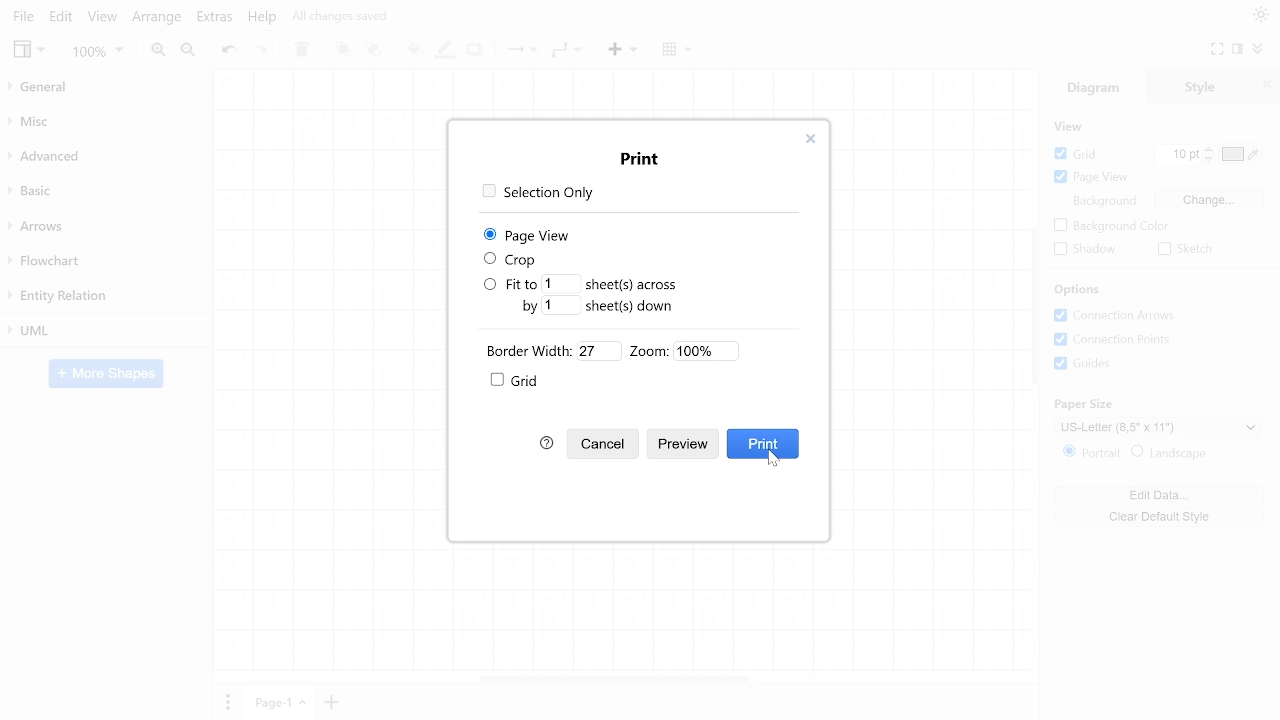 This screenshot has width=1280, height=720. What do you see at coordinates (550, 349) in the screenshot?
I see `Border width` at bounding box center [550, 349].